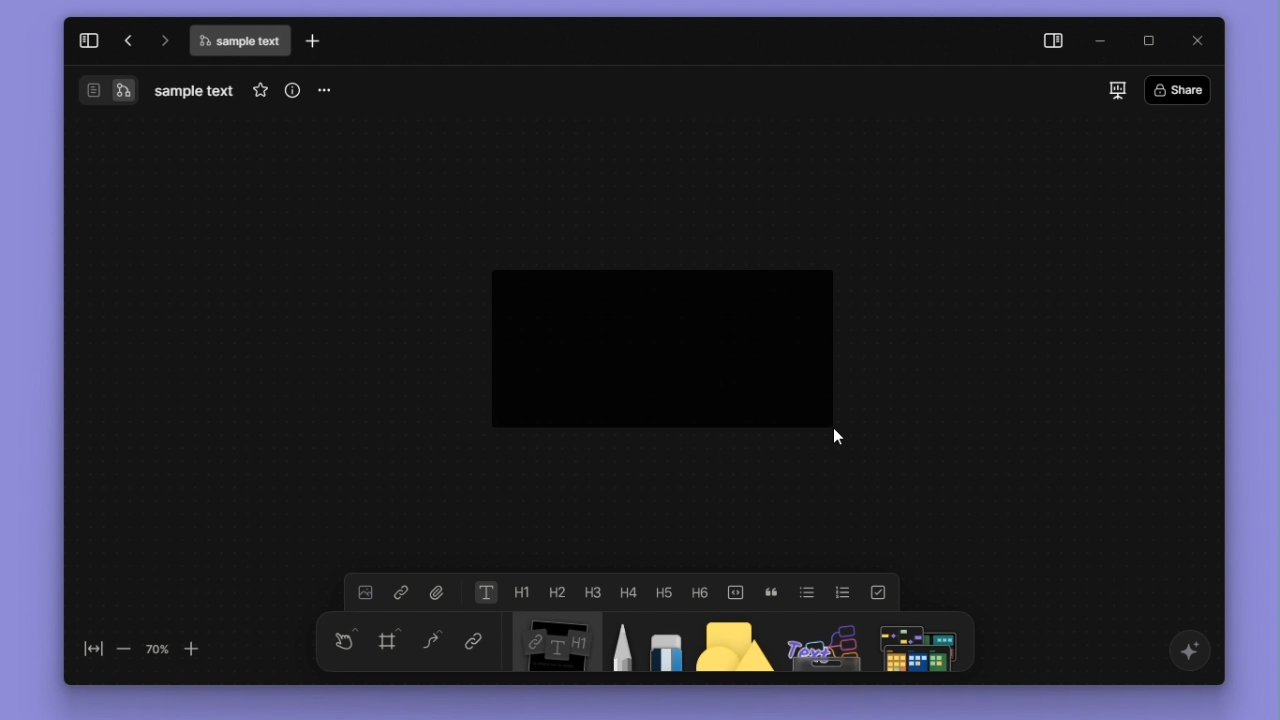 This screenshot has width=1280, height=720. I want to click on slideshow, so click(1113, 89).